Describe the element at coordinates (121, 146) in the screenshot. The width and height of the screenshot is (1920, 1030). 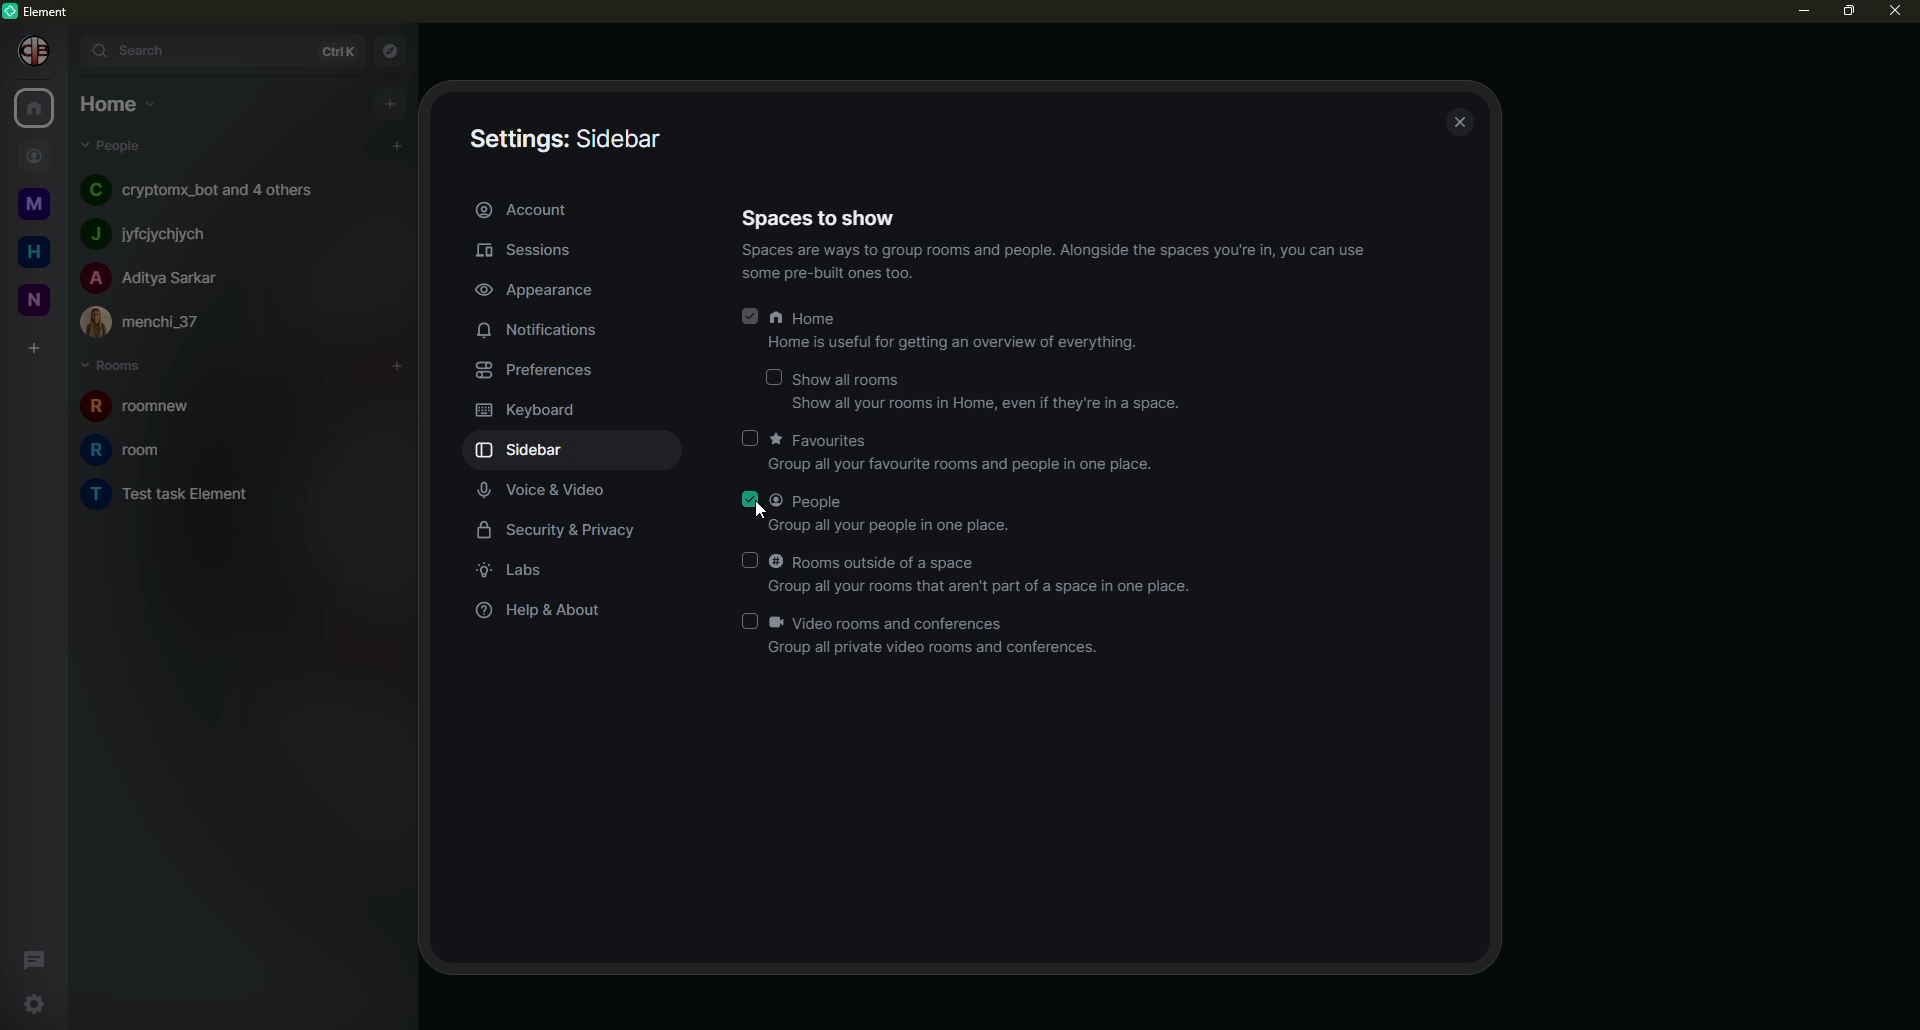
I see `people` at that location.